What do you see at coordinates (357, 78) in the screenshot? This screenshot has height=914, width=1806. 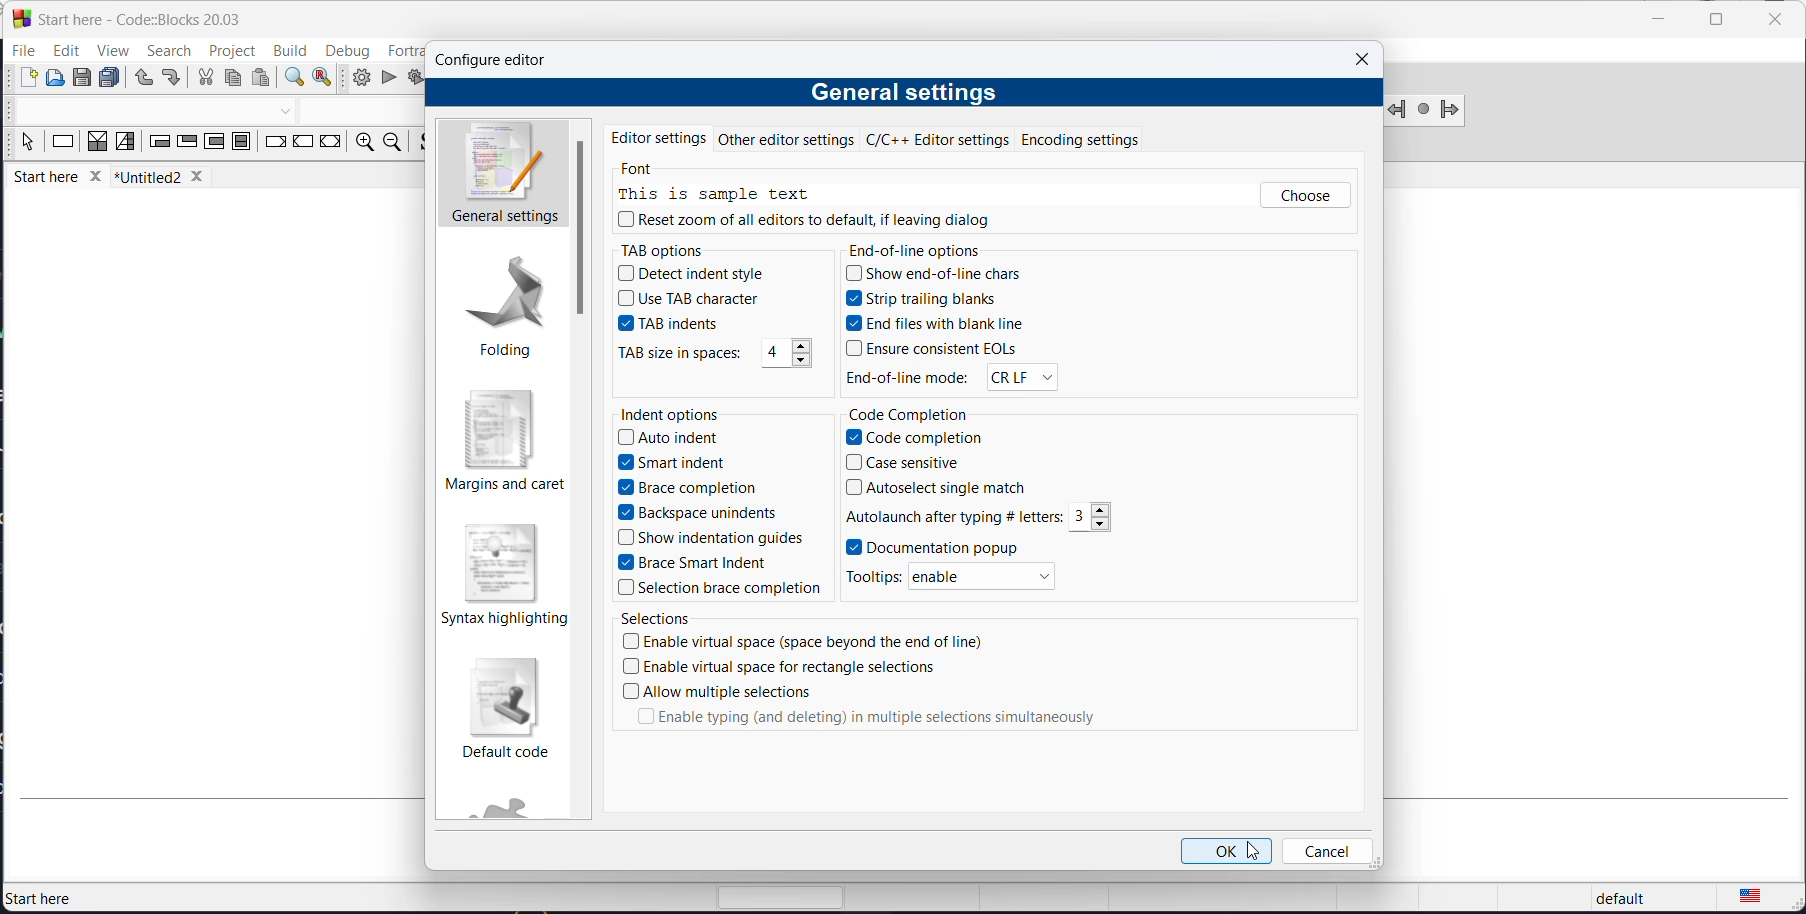 I see `build` at bounding box center [357, 78].